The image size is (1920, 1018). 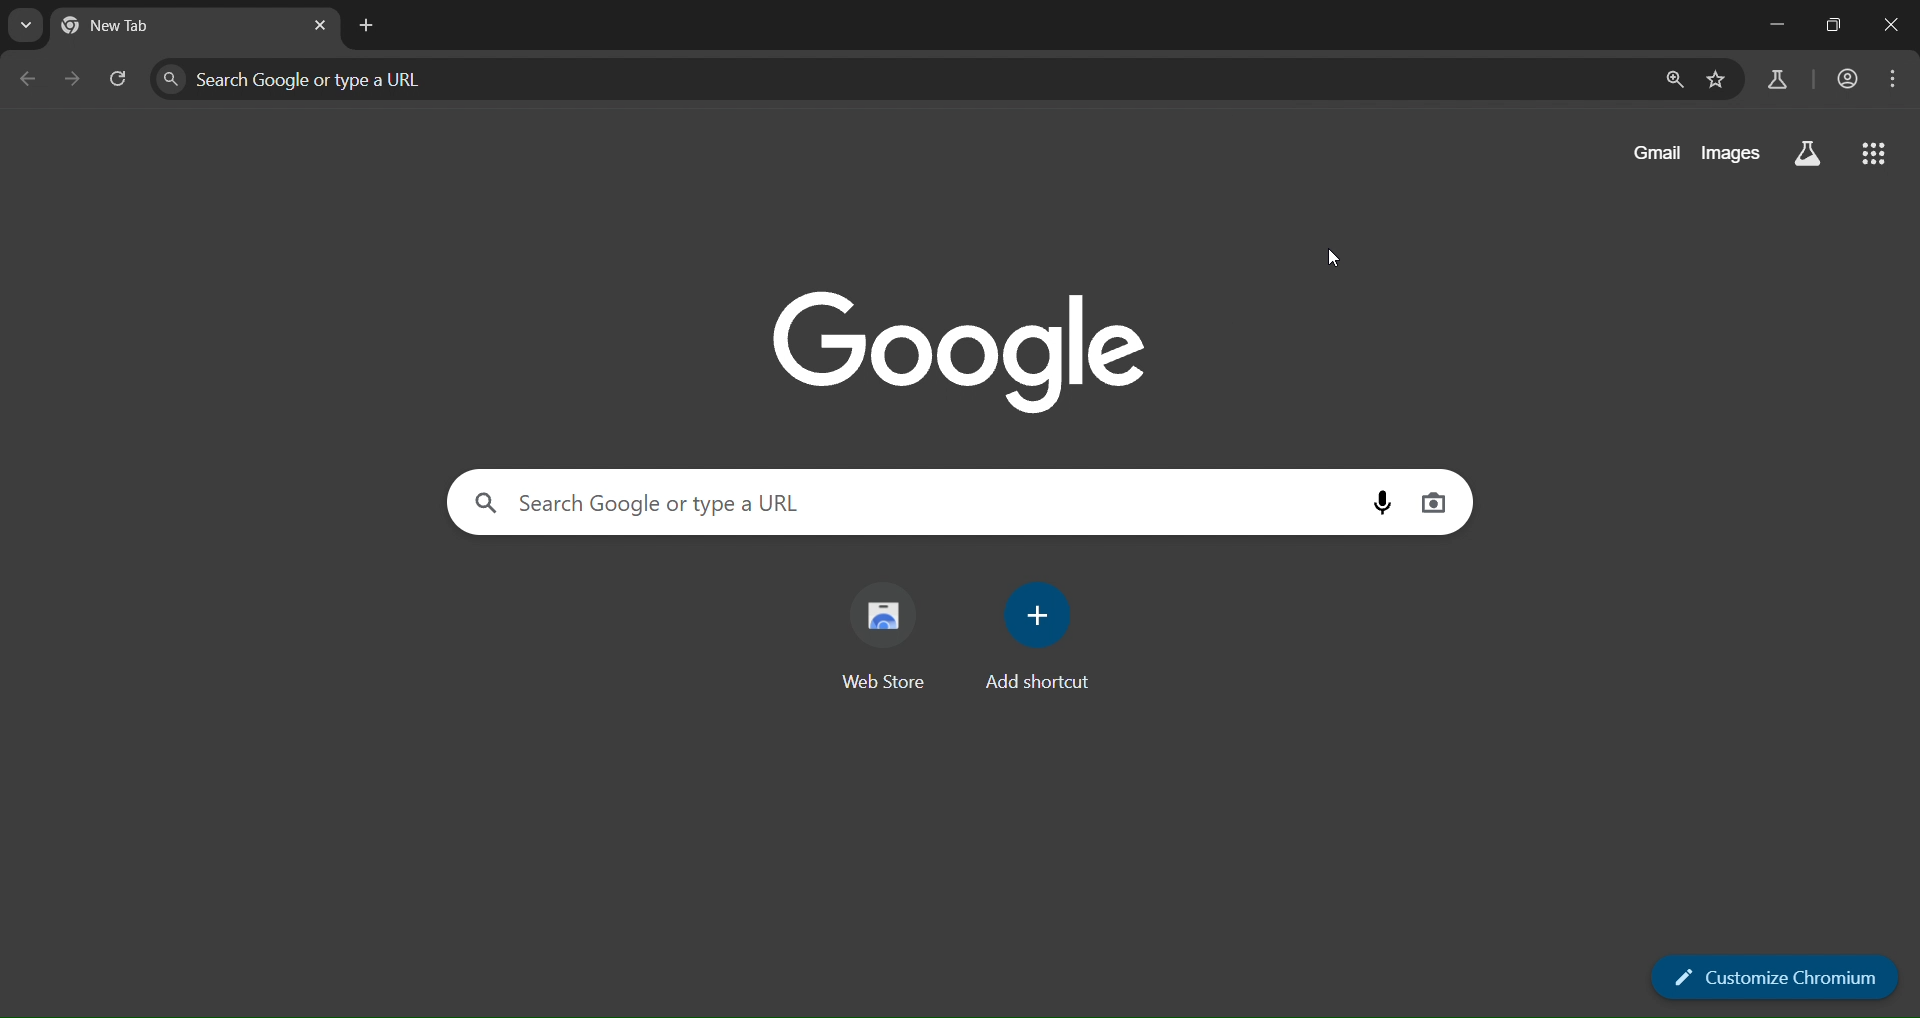 I want to click on minimize, so click(x=1772, y=24).